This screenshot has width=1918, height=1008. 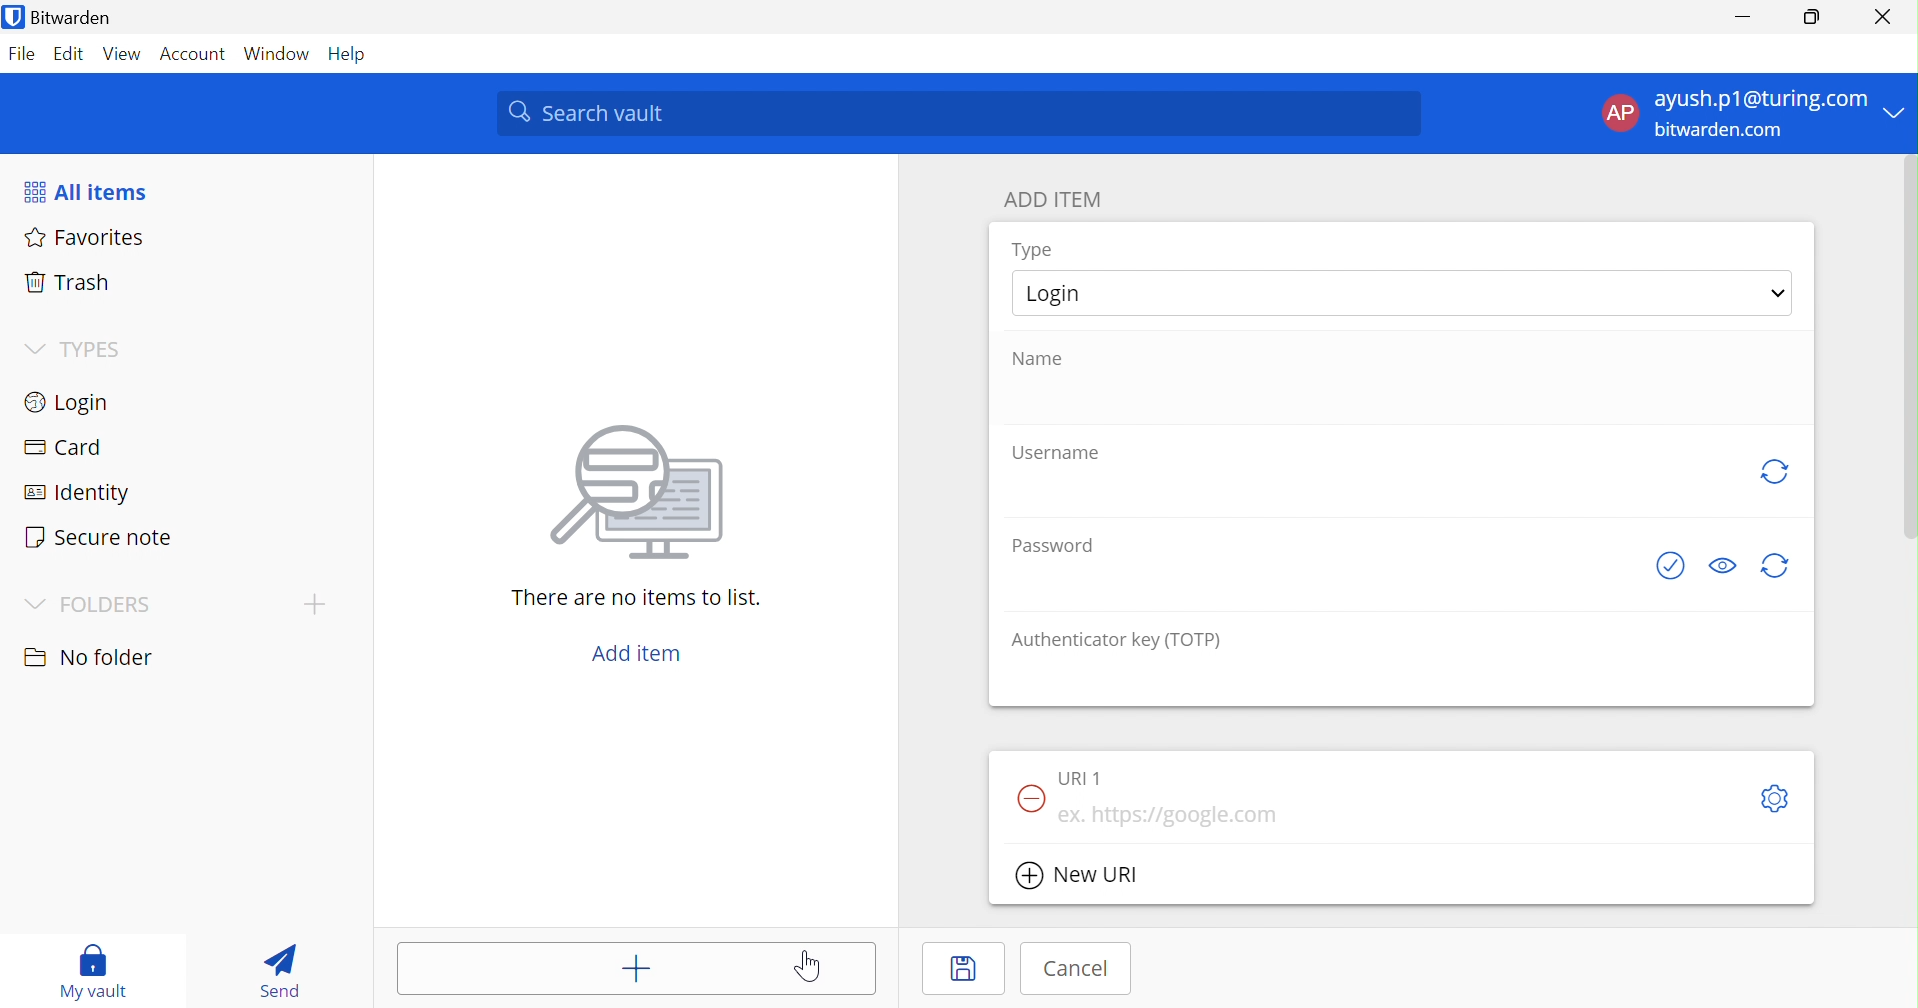 What do you see at coordinates (87, 239) in the screenshot?
I see `Favorites` at bounding box center [87, 239].